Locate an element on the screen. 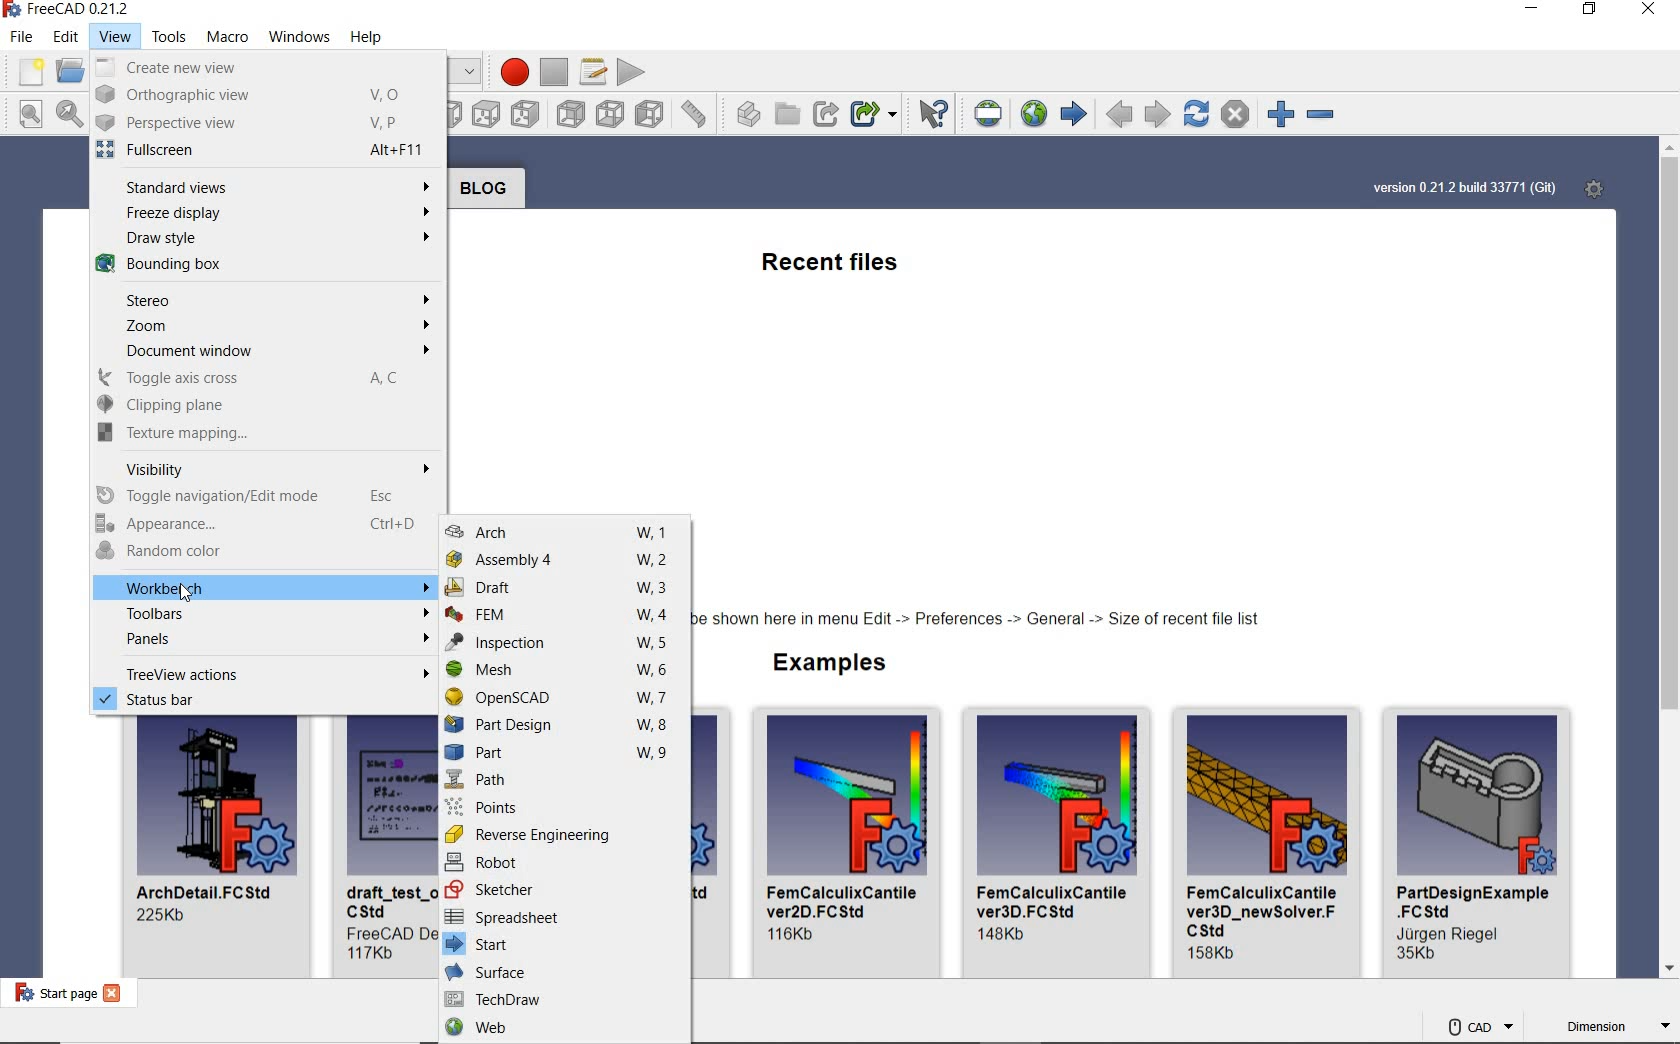 This screenshot has height=1044, width=1680. help is located at coordinates (367, 39).